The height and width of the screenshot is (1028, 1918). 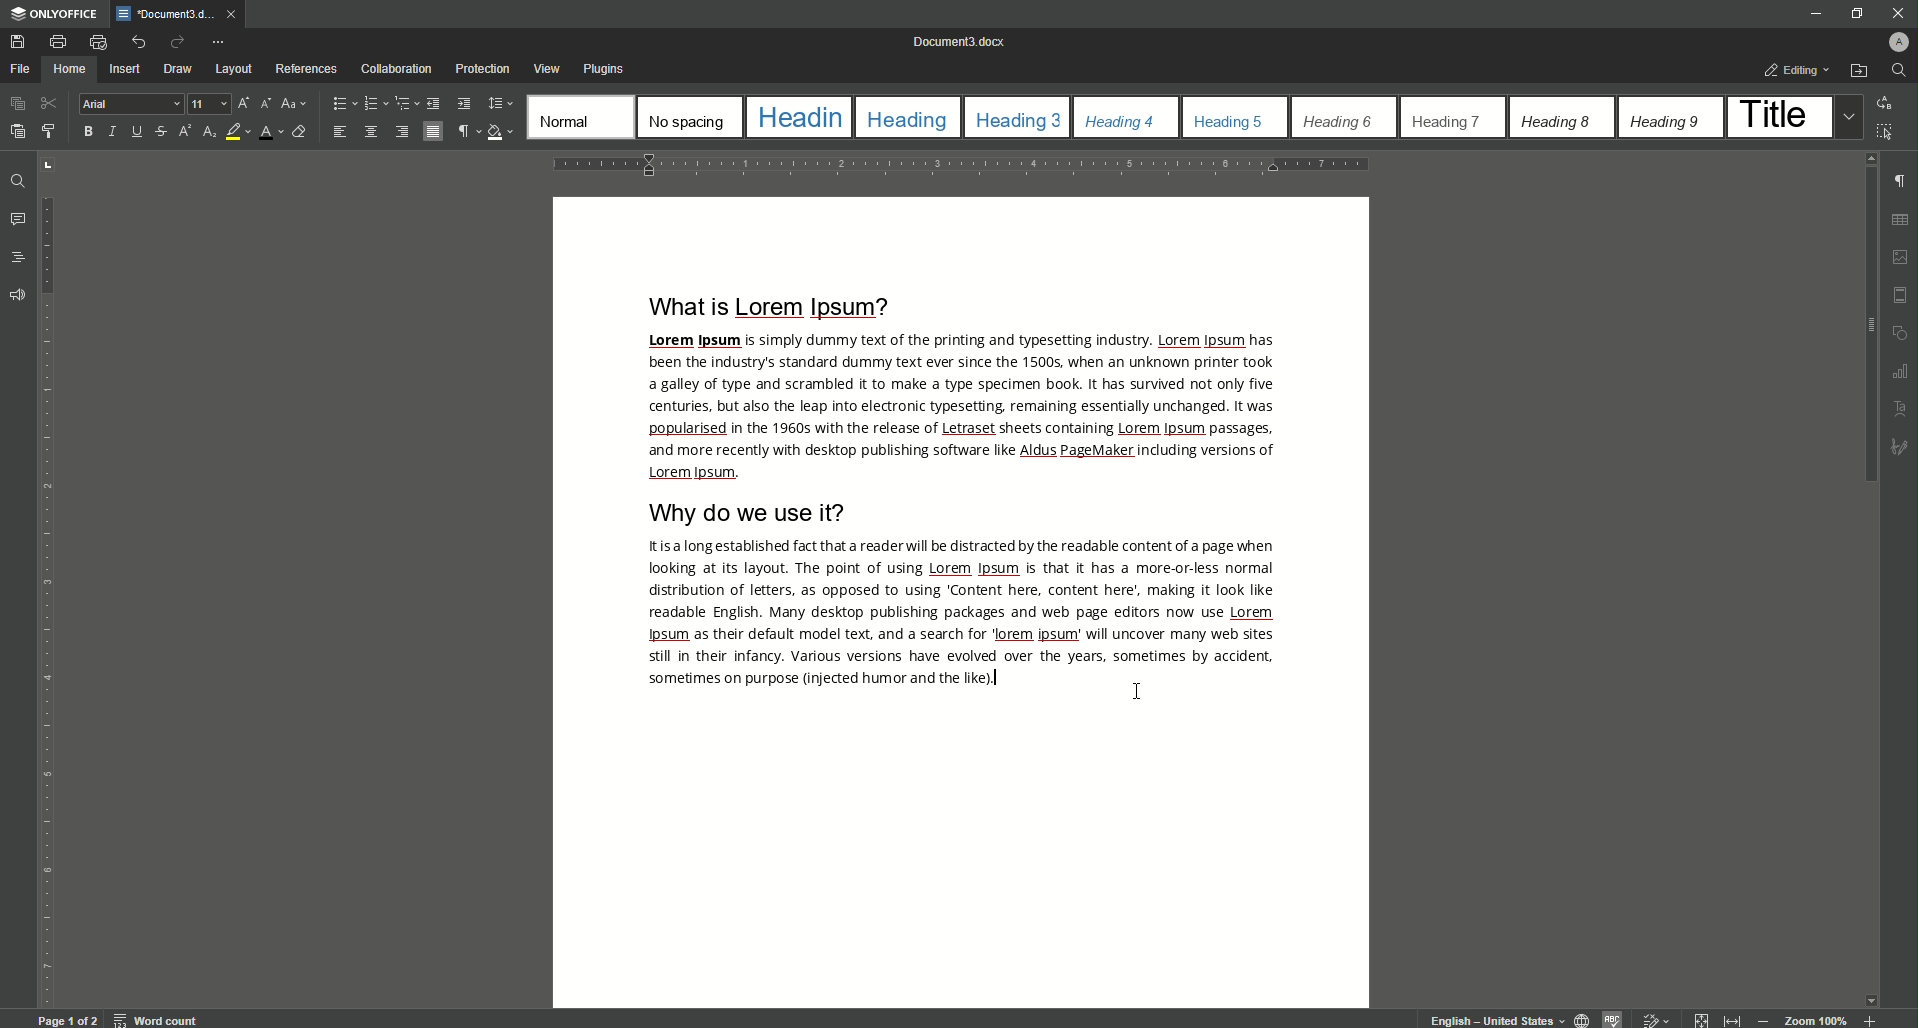 I want to click on Zoom in, so click(x=1869, y=1018).